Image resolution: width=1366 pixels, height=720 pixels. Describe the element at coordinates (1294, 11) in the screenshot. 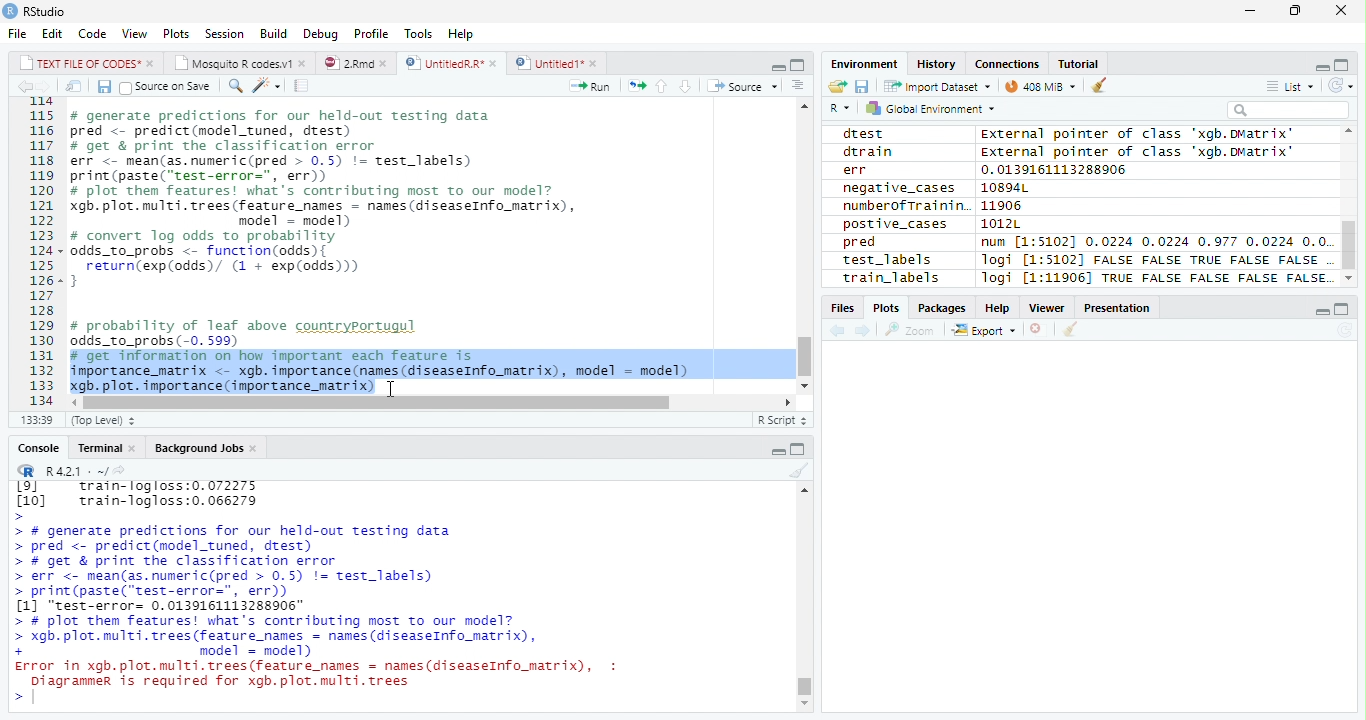

I see `Restore Down` at that location.